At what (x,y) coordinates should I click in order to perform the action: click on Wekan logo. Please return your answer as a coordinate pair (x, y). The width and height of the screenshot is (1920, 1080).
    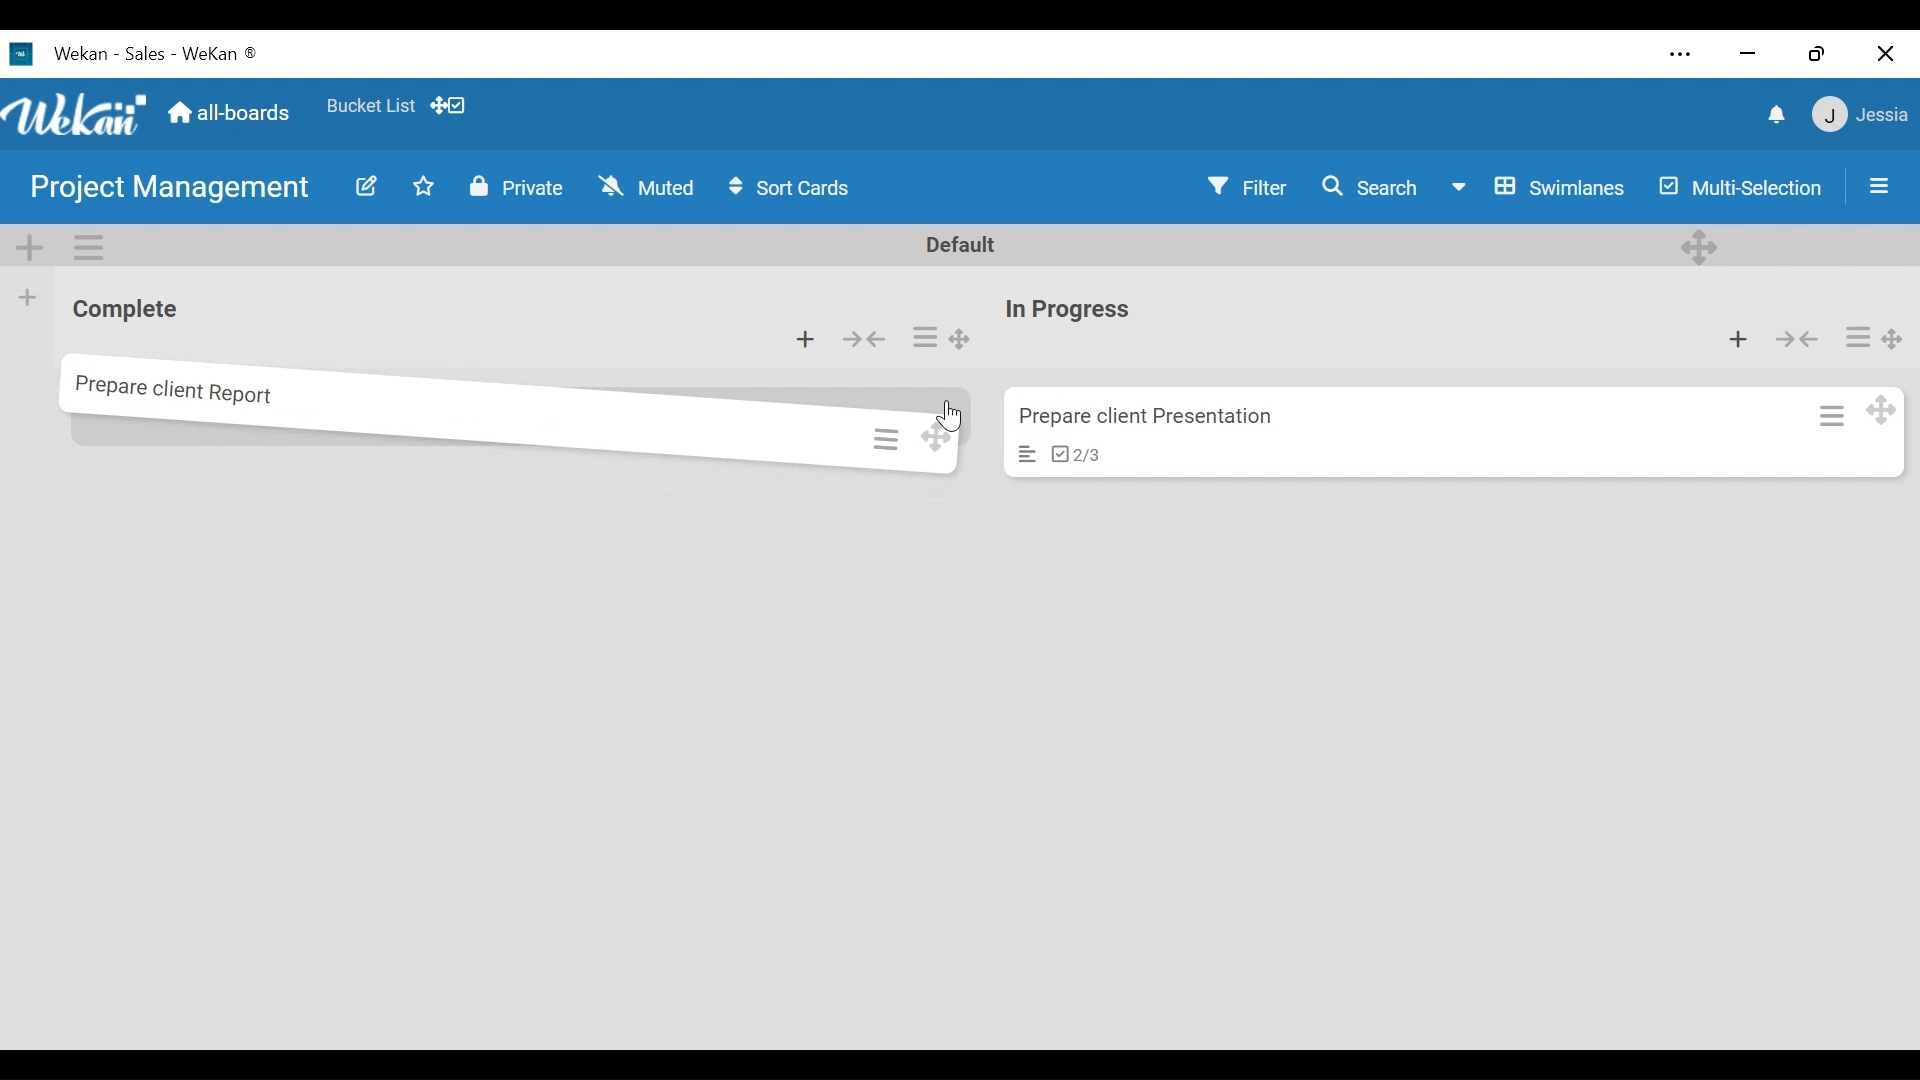
    Looking at the image, I should click on (25, 54).